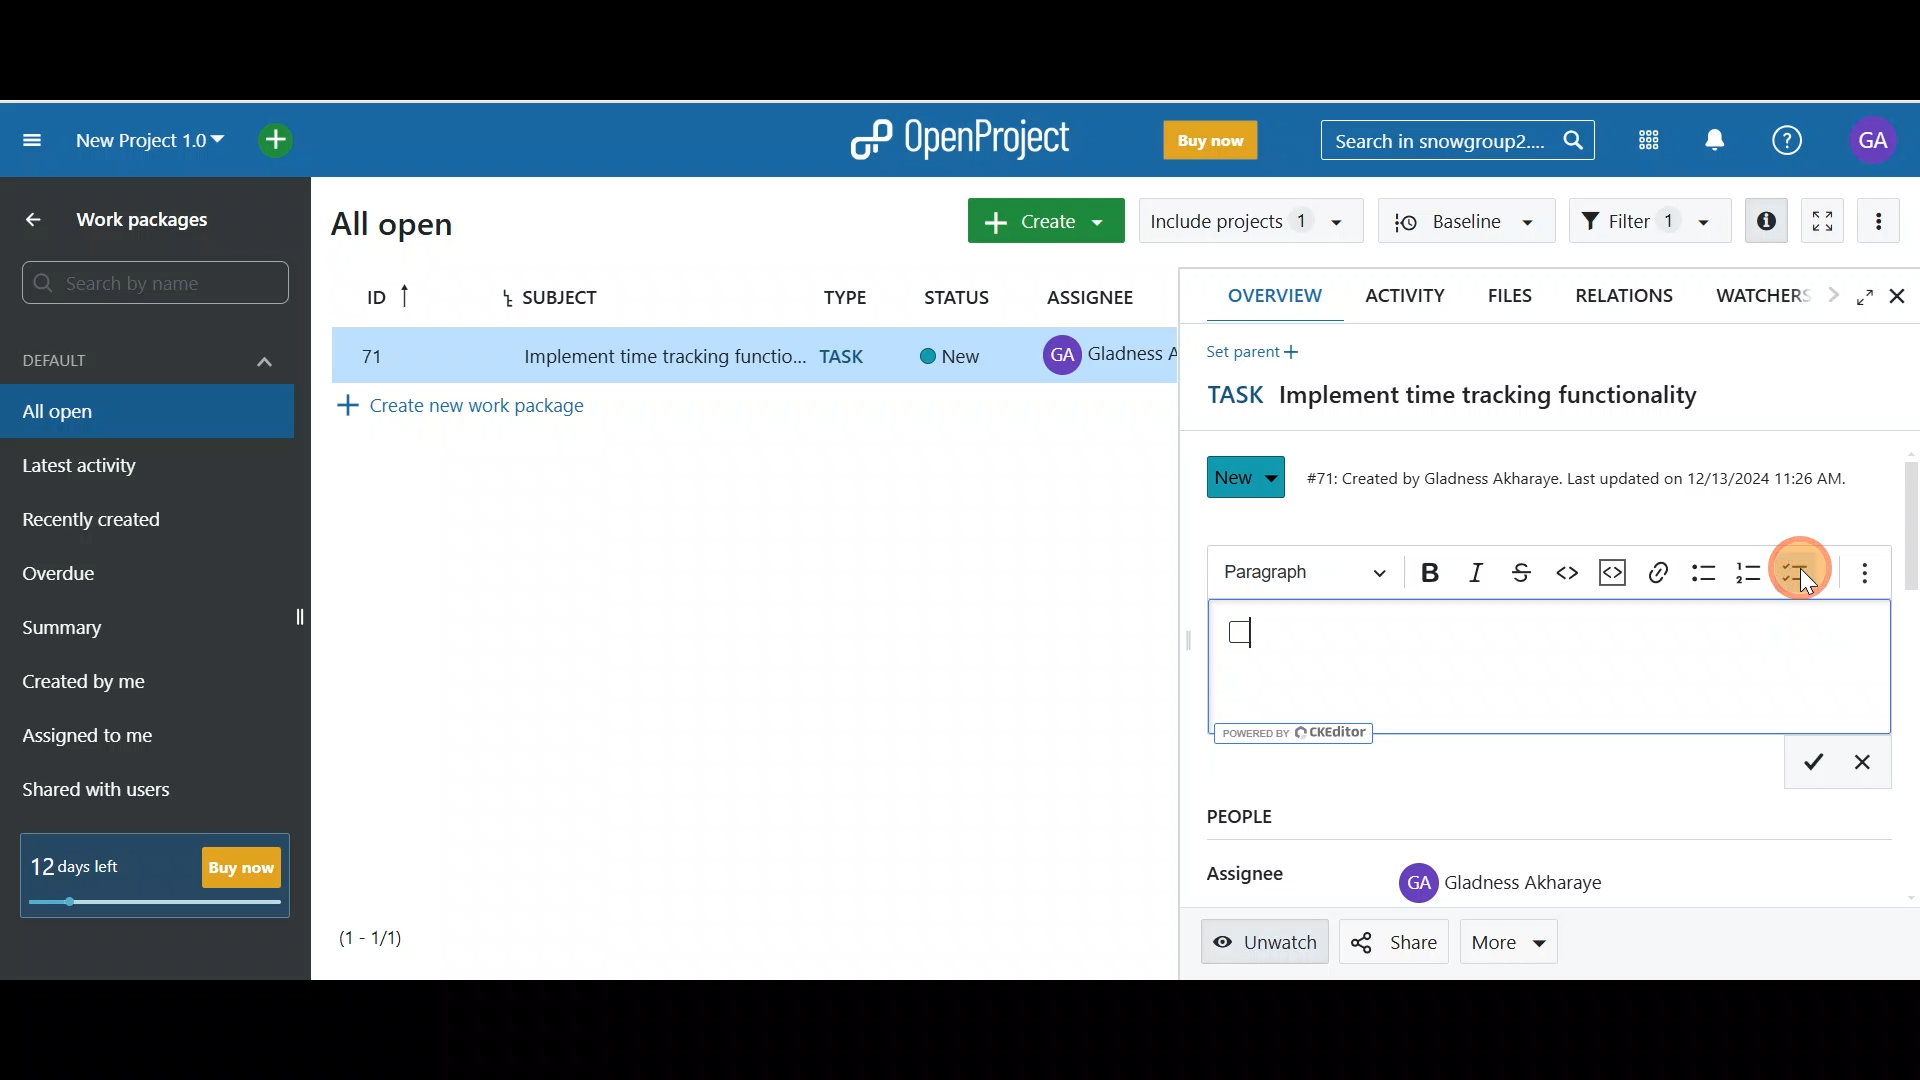 The height and width of the screenshot is (1080, 1920). Describe the element at coordinates (1528, 884) in the screenshot. I see `Gladness Akharaye` at that location.